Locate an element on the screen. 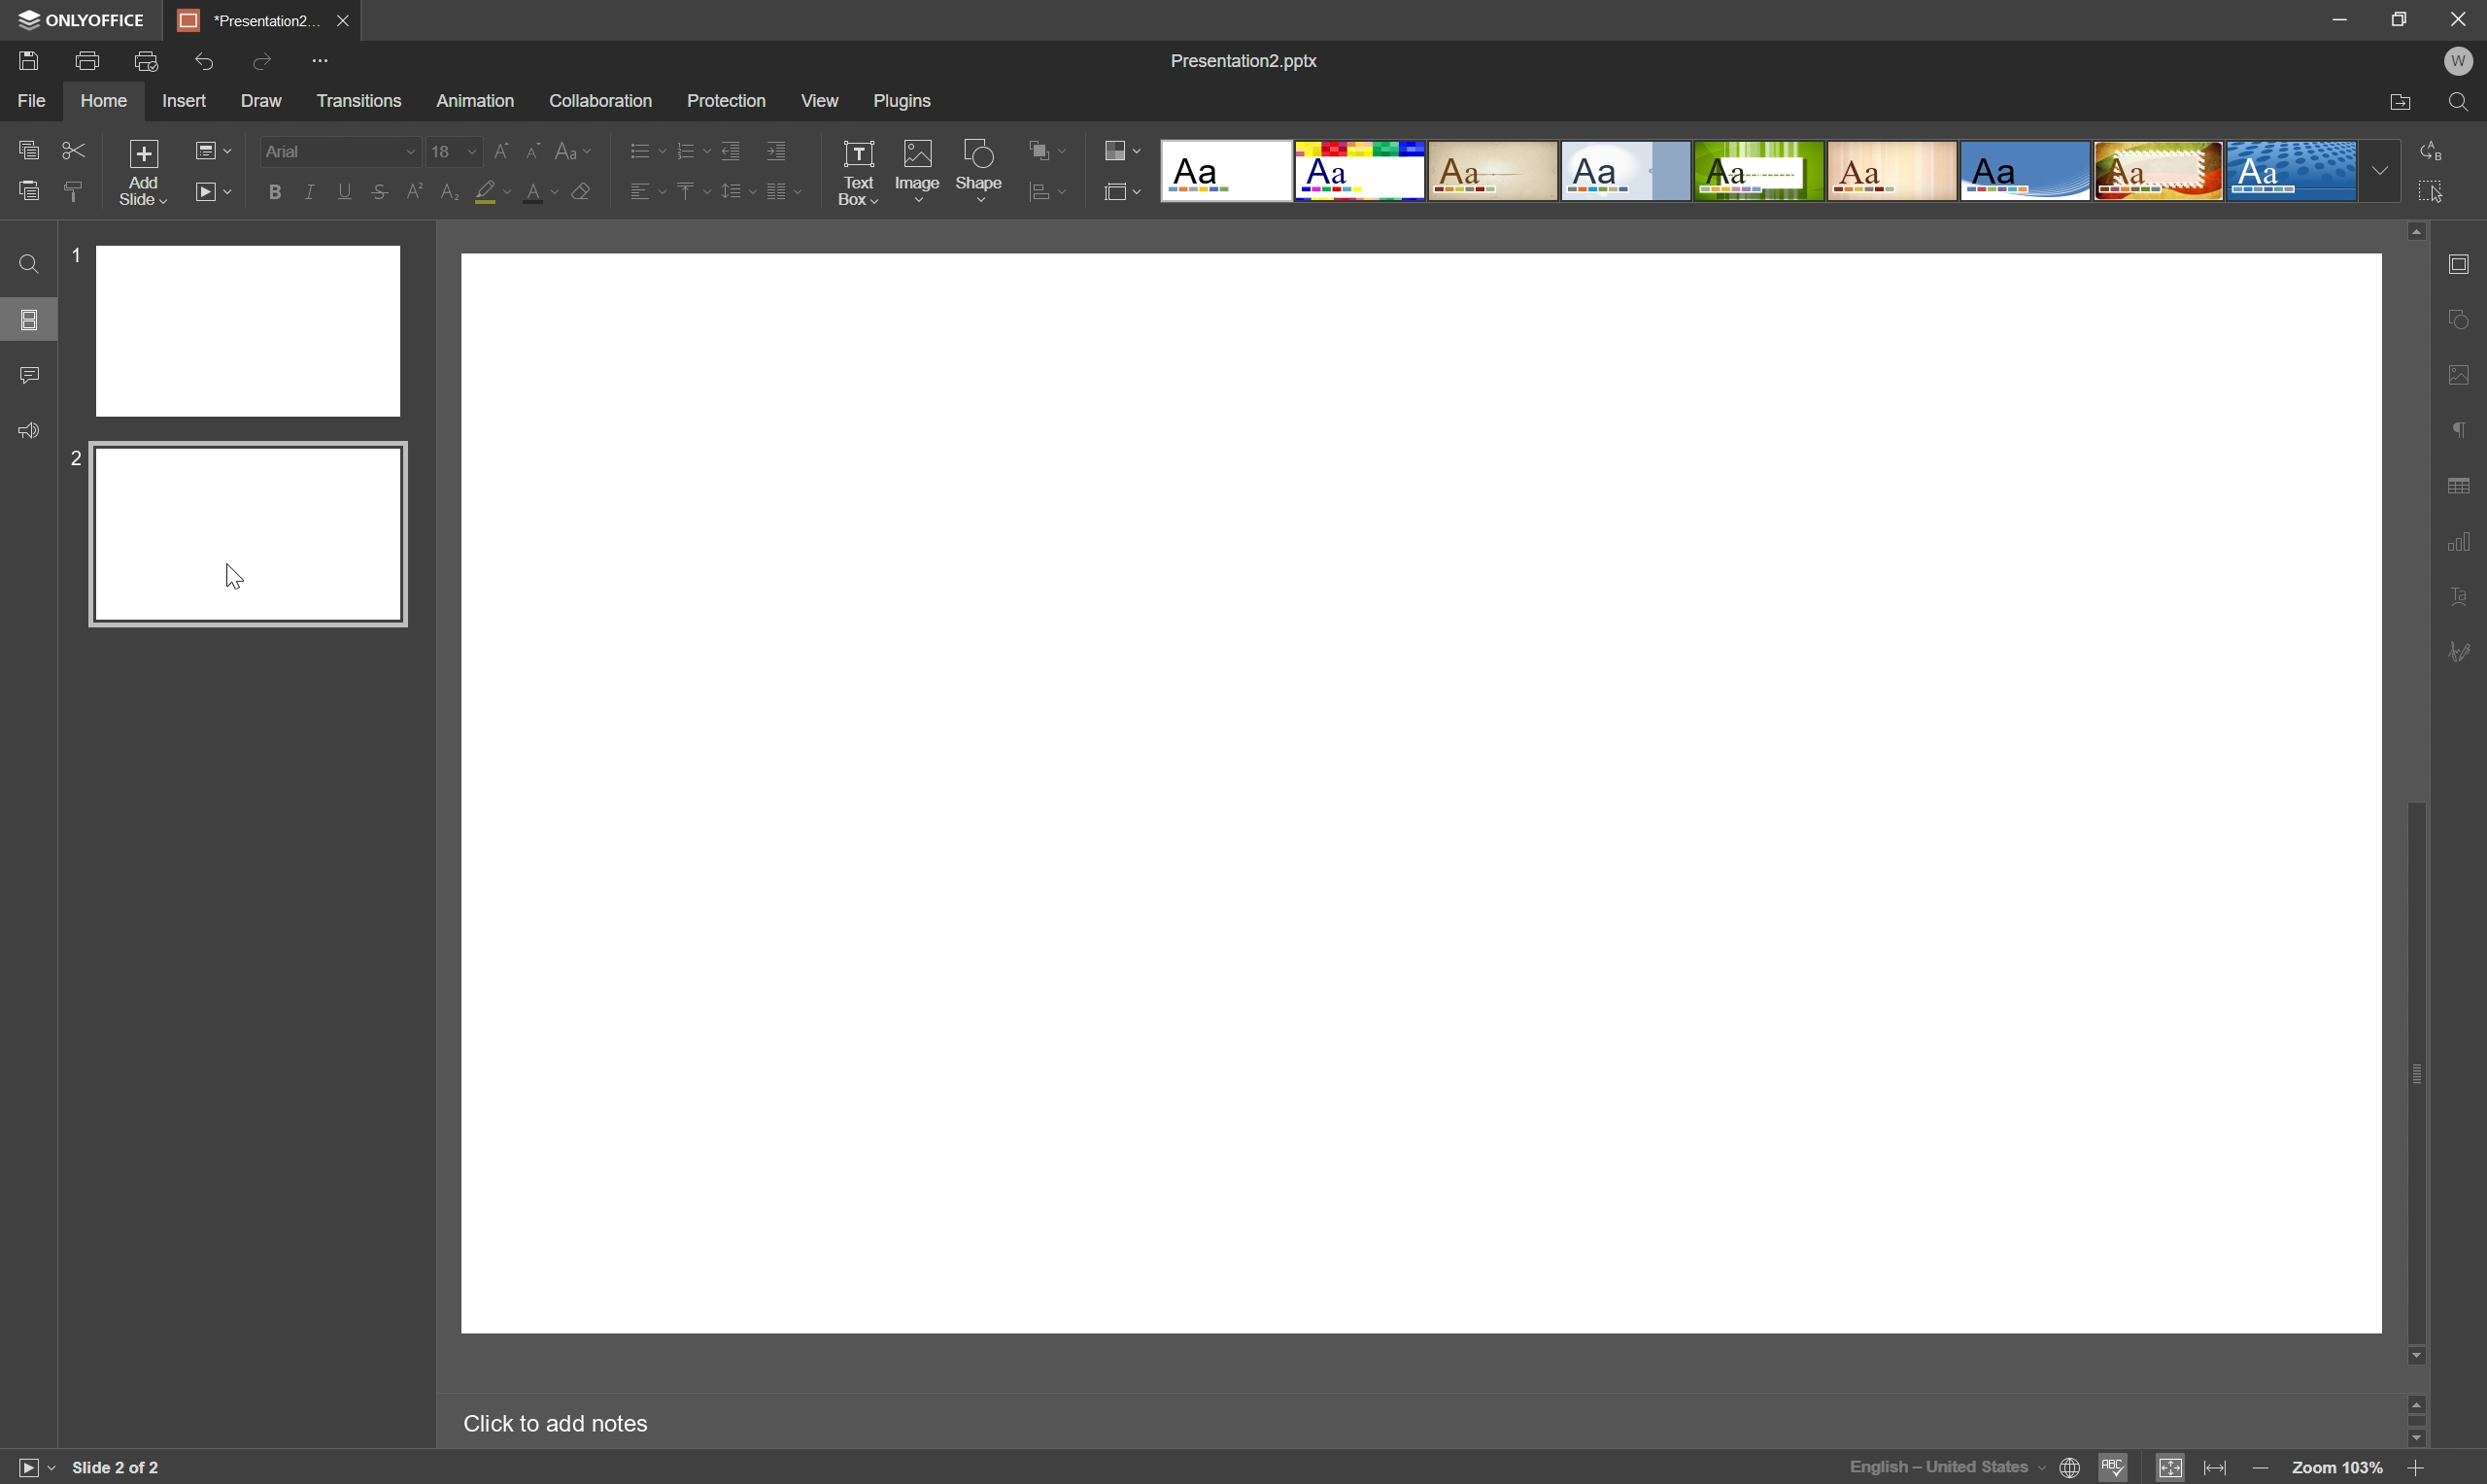  Find is located at coordinates (27, 265).